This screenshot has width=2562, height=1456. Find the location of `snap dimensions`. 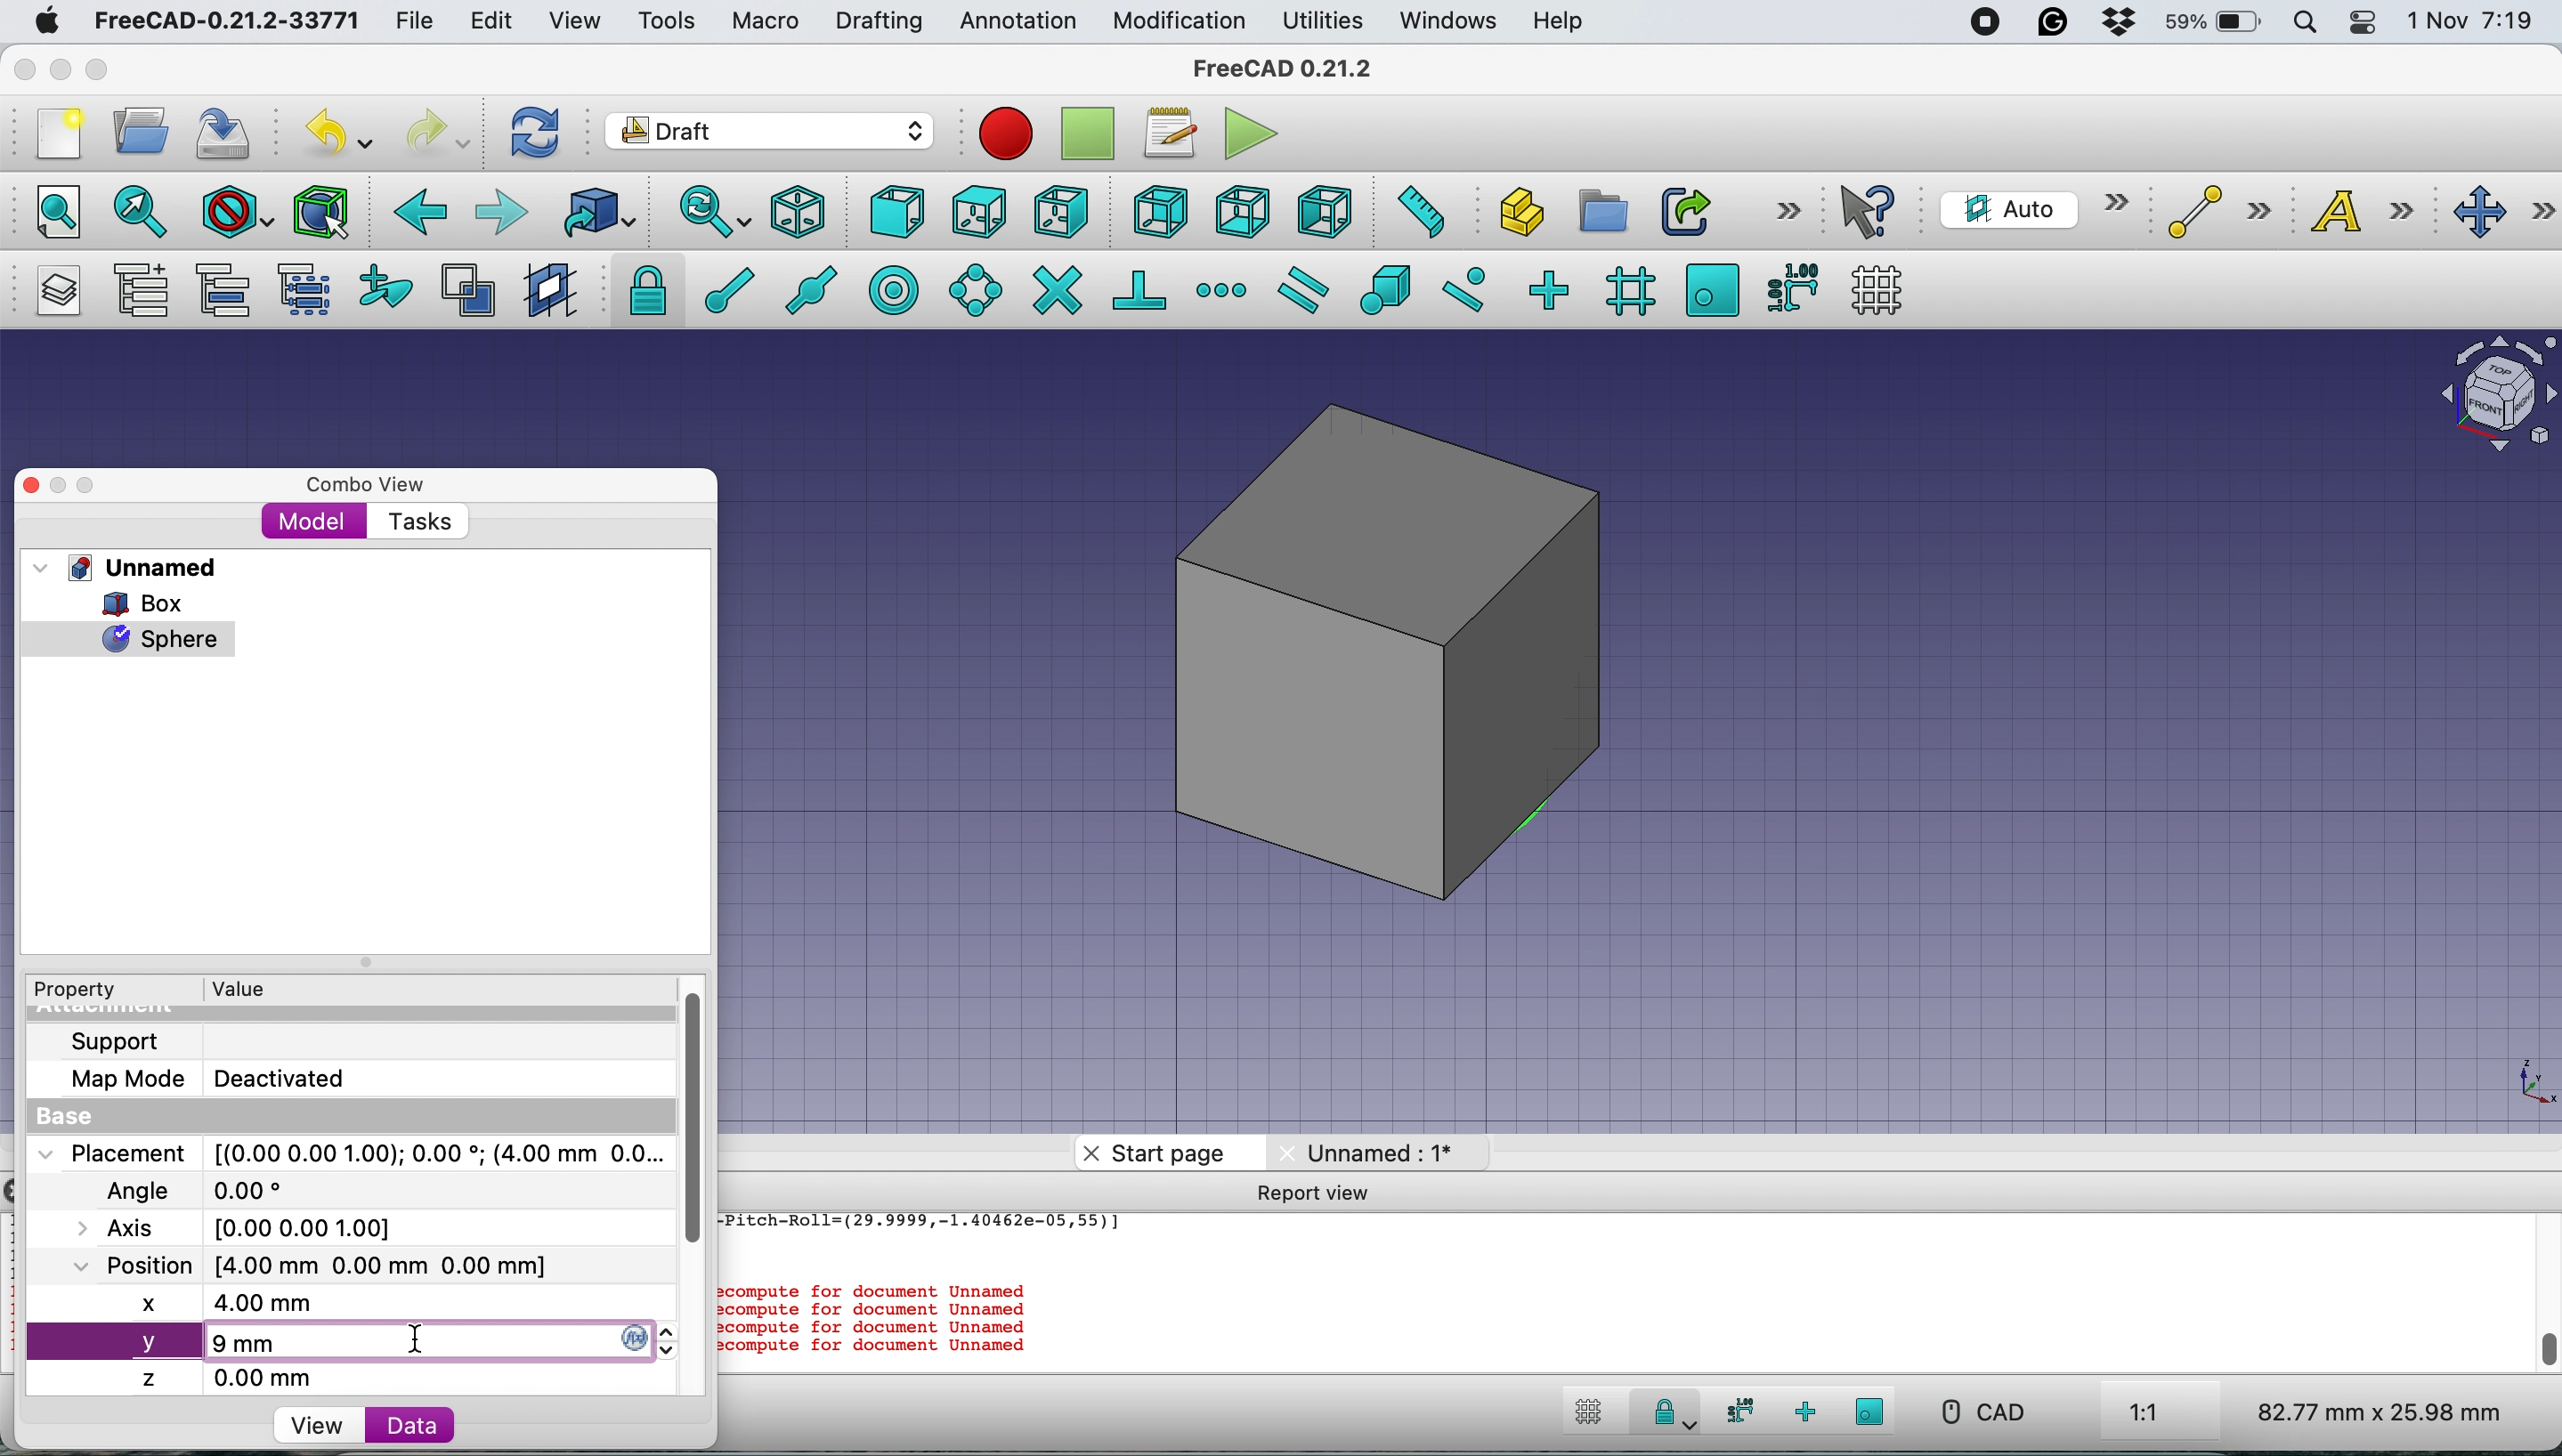

snap dimensions is located at coordinates (1735, 1411).